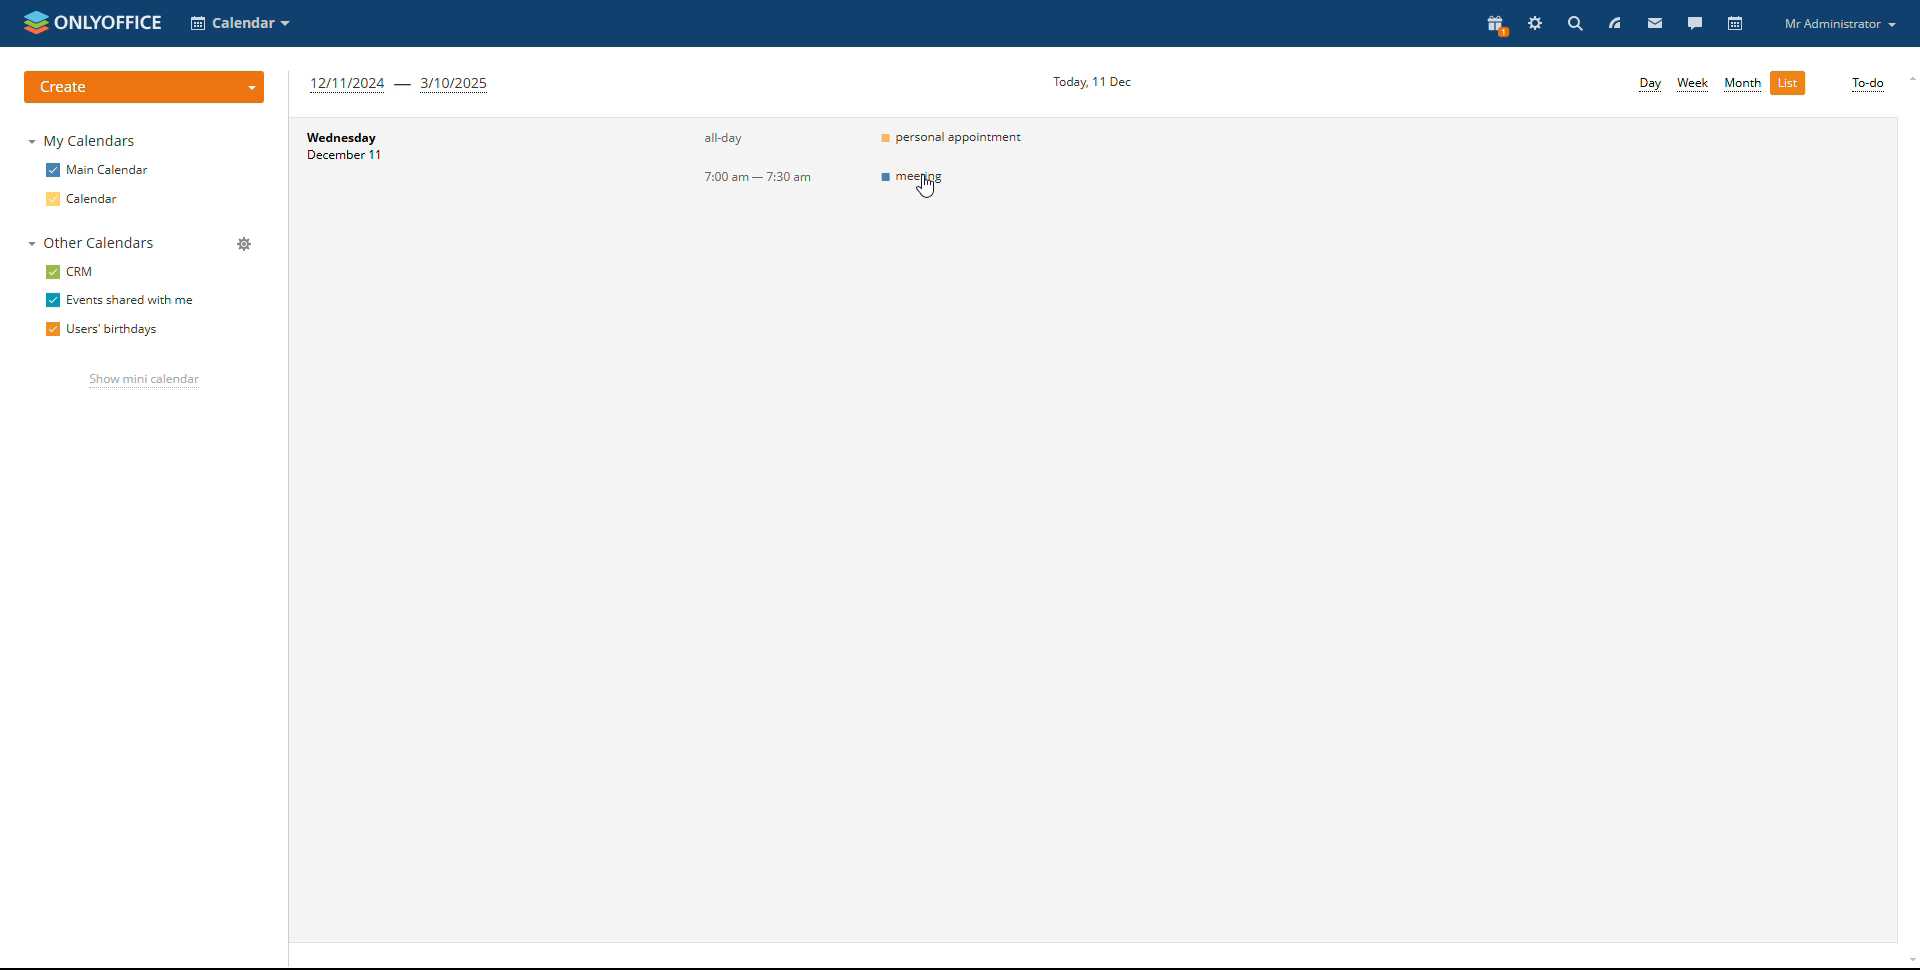 The height and width of the screenshot is (970, 1920). What do you see at coordinates (929, 187) in the screenshot?
I see `cursor` at bounding box center [929, 187].